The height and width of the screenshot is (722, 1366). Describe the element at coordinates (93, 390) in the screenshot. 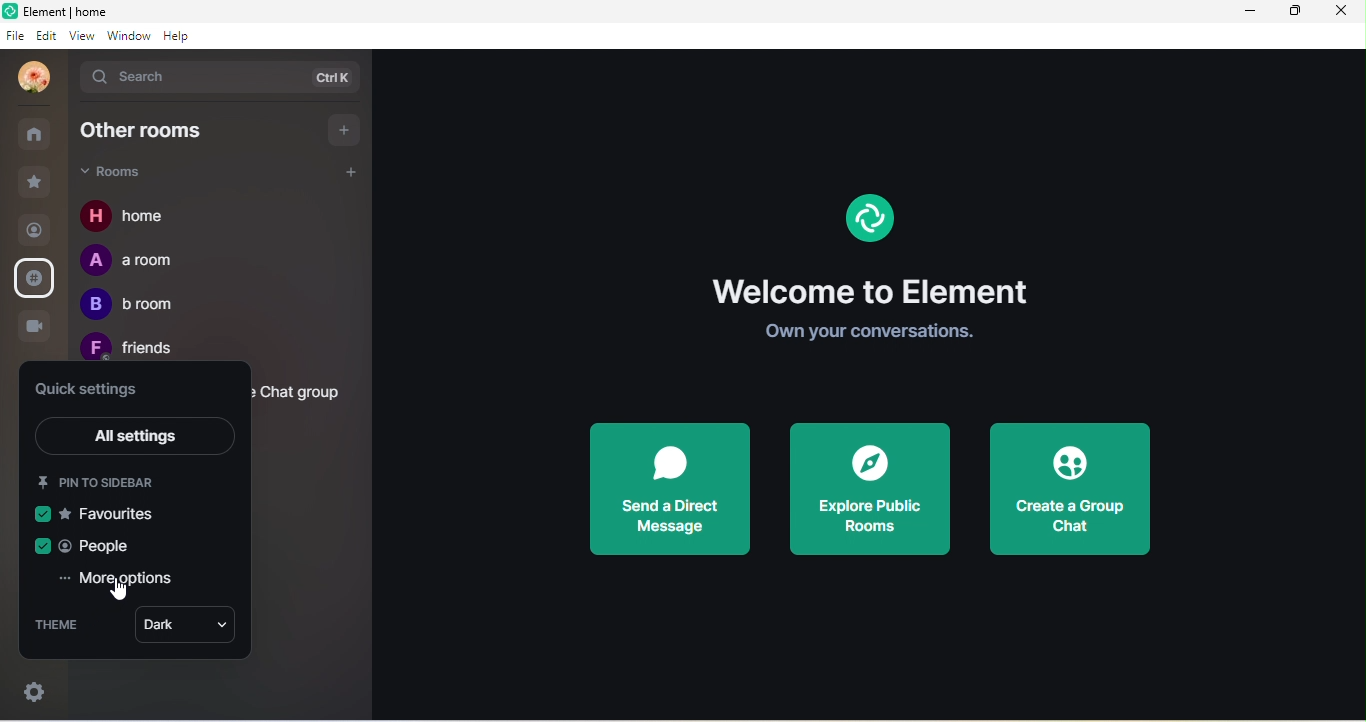

I see `quick settings` at that location.